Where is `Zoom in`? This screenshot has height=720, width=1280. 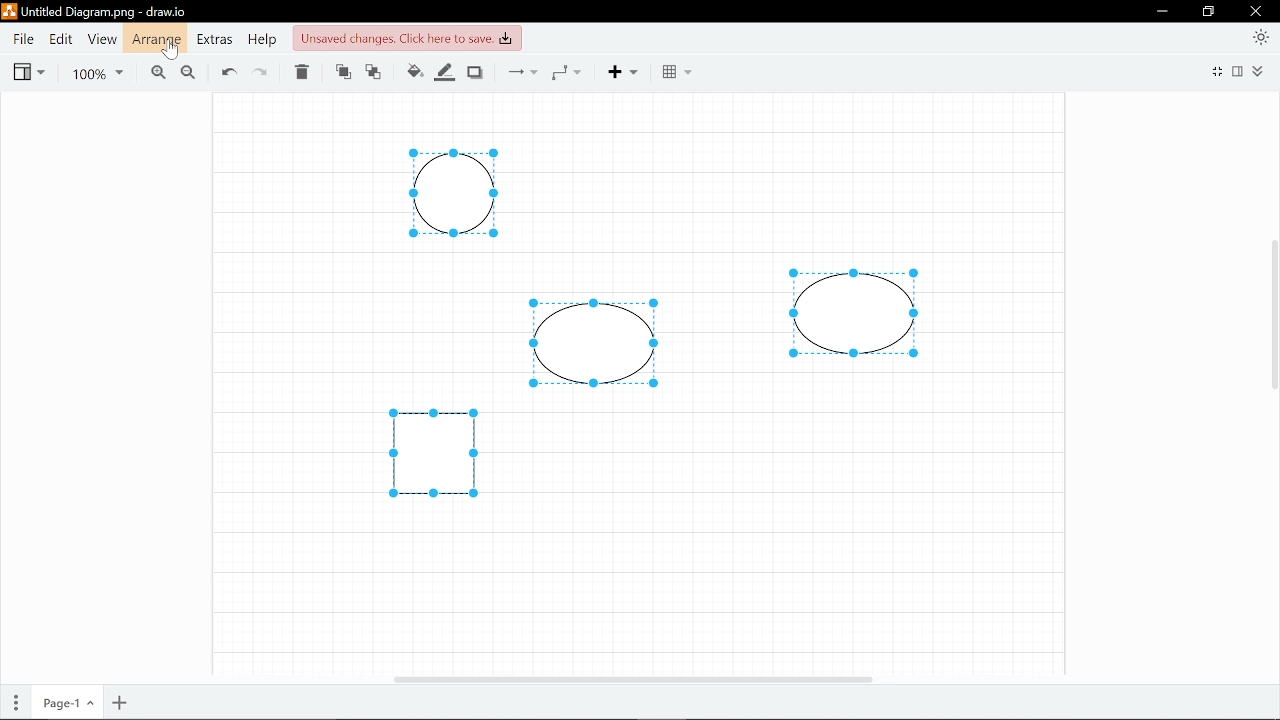
Zoom in is located at coordinates (154, 71).